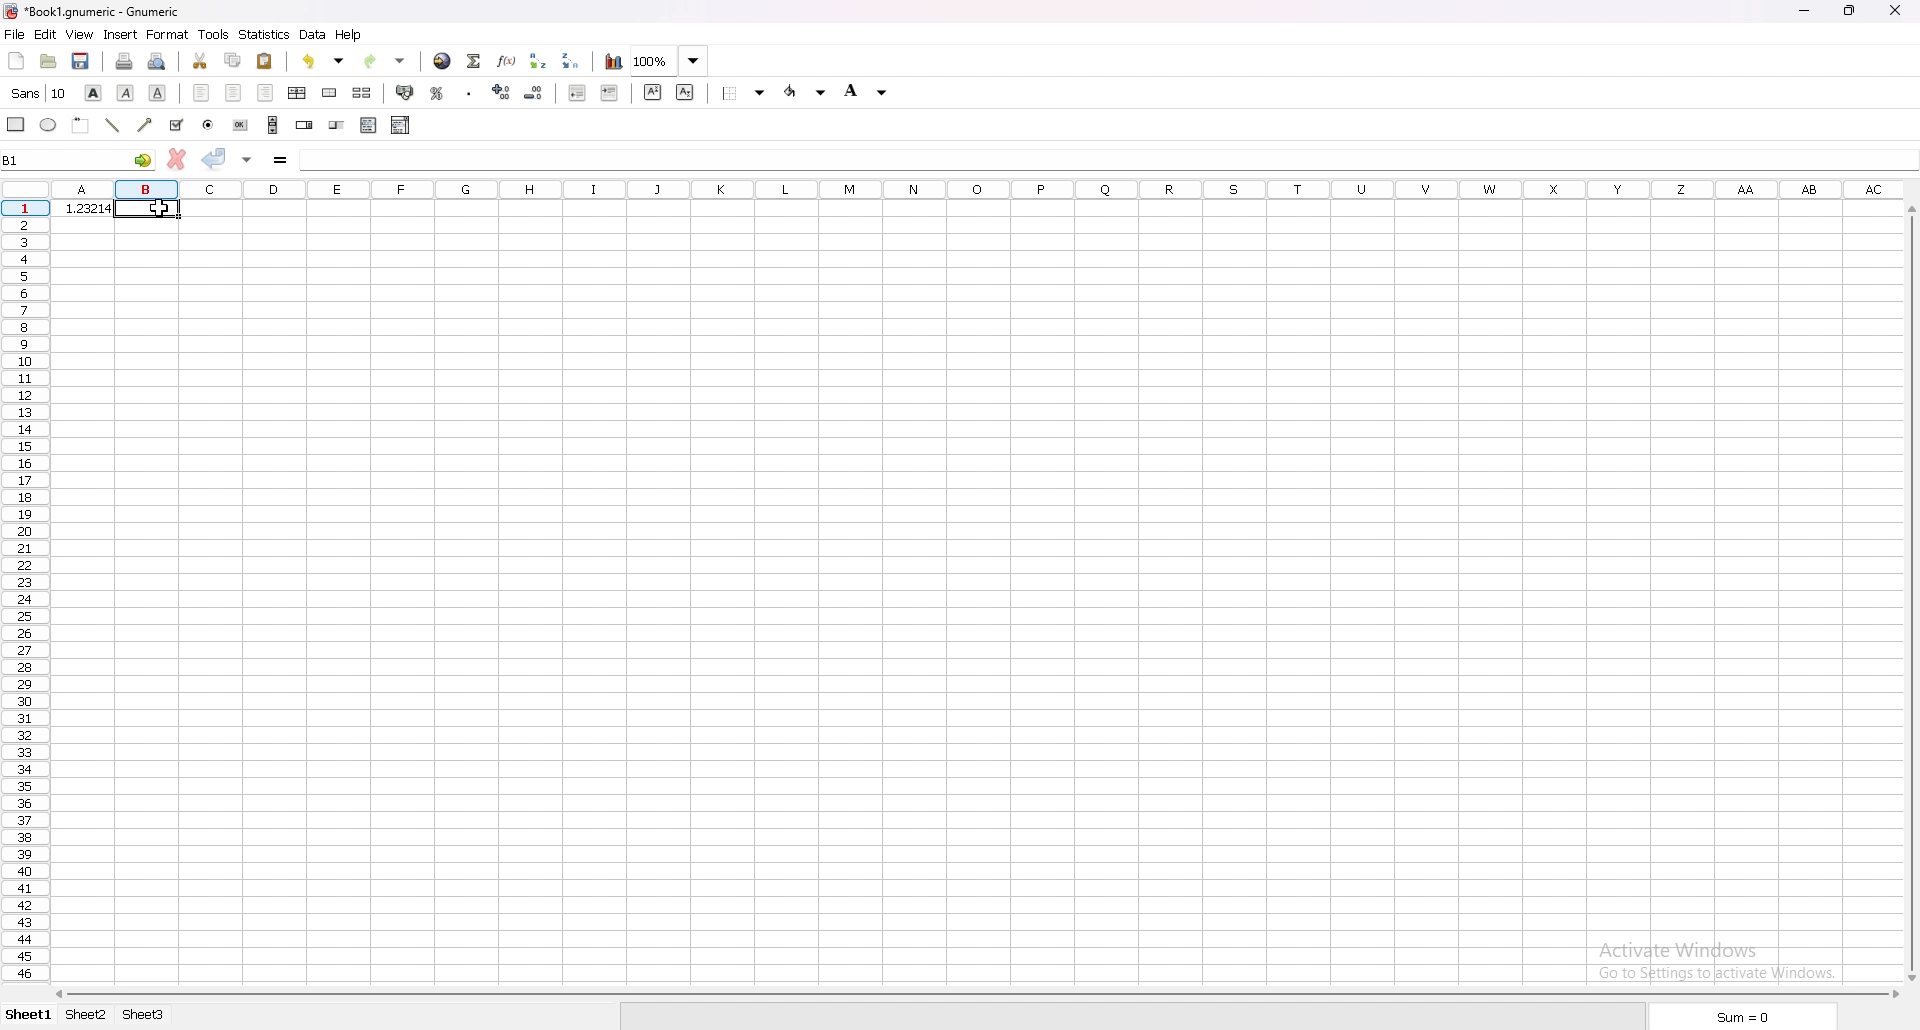 The height and width of the screenshot is (1030, 1920). Describe the element at coordinates (350, 35) in the screenshot. I see `help` at that location.